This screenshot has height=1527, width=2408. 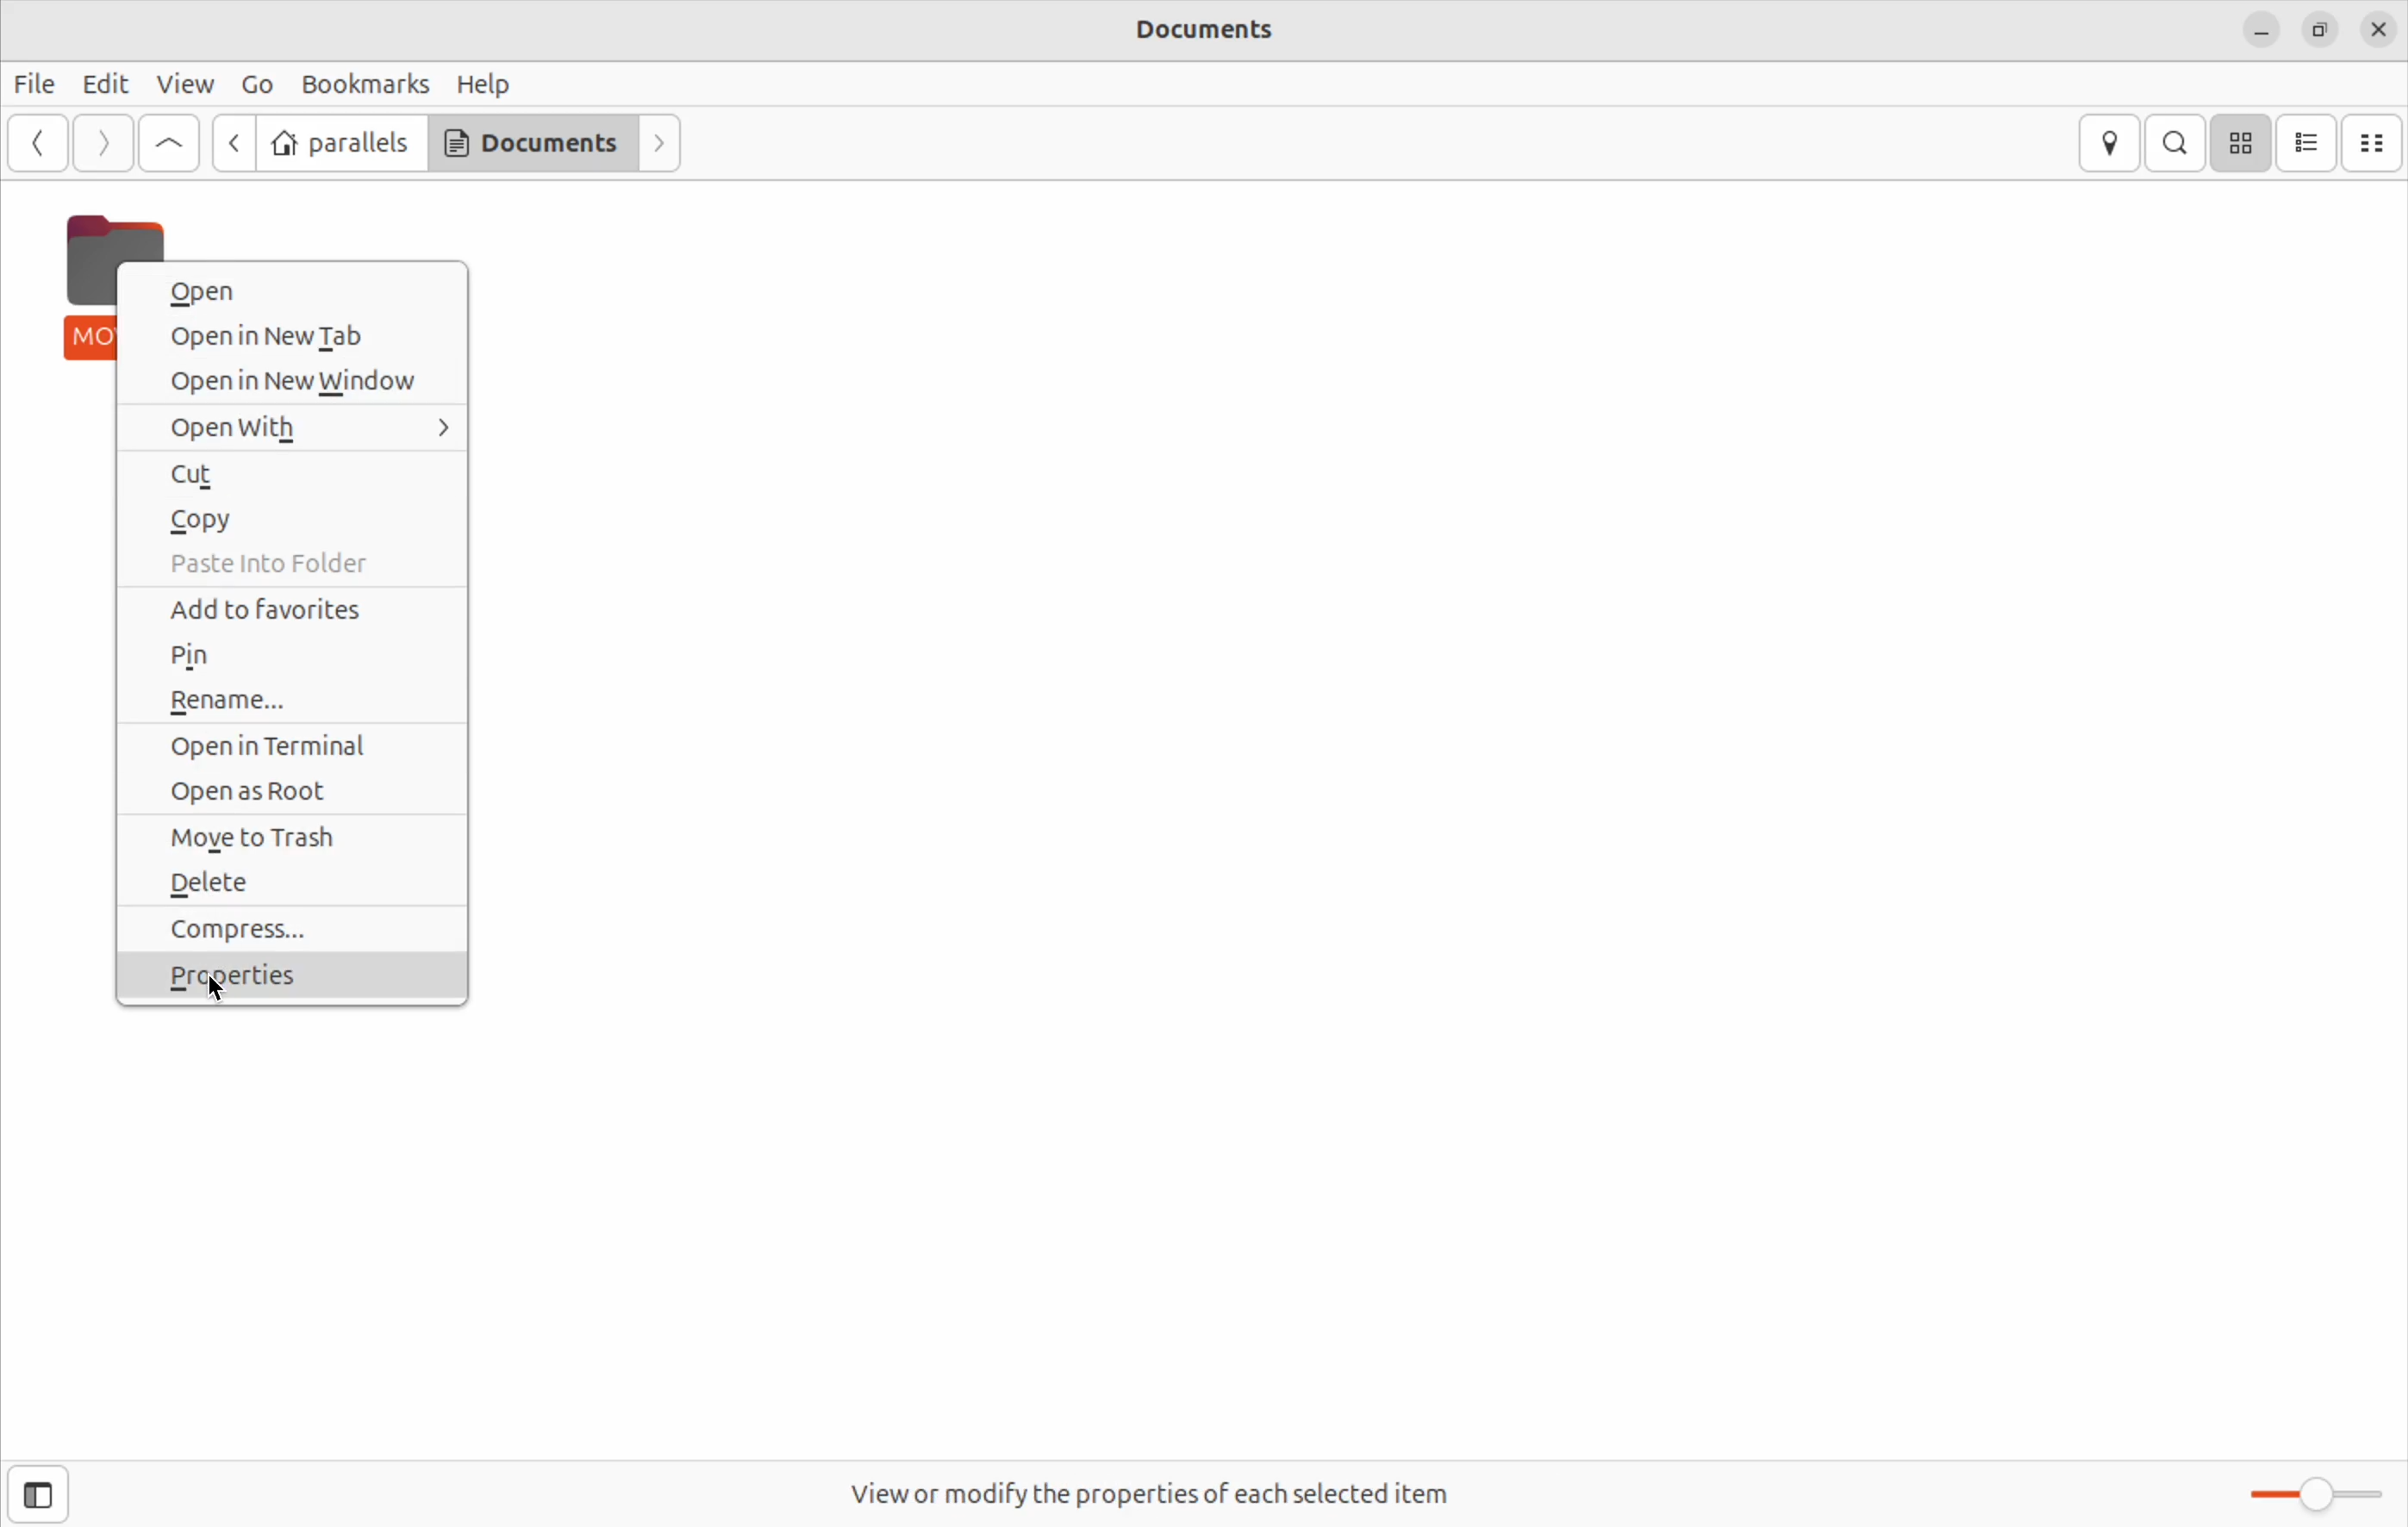 What do you see at coordinates (299, 612) in the screenshot?
I see `add to favourites` at bounding box center [299, 612].